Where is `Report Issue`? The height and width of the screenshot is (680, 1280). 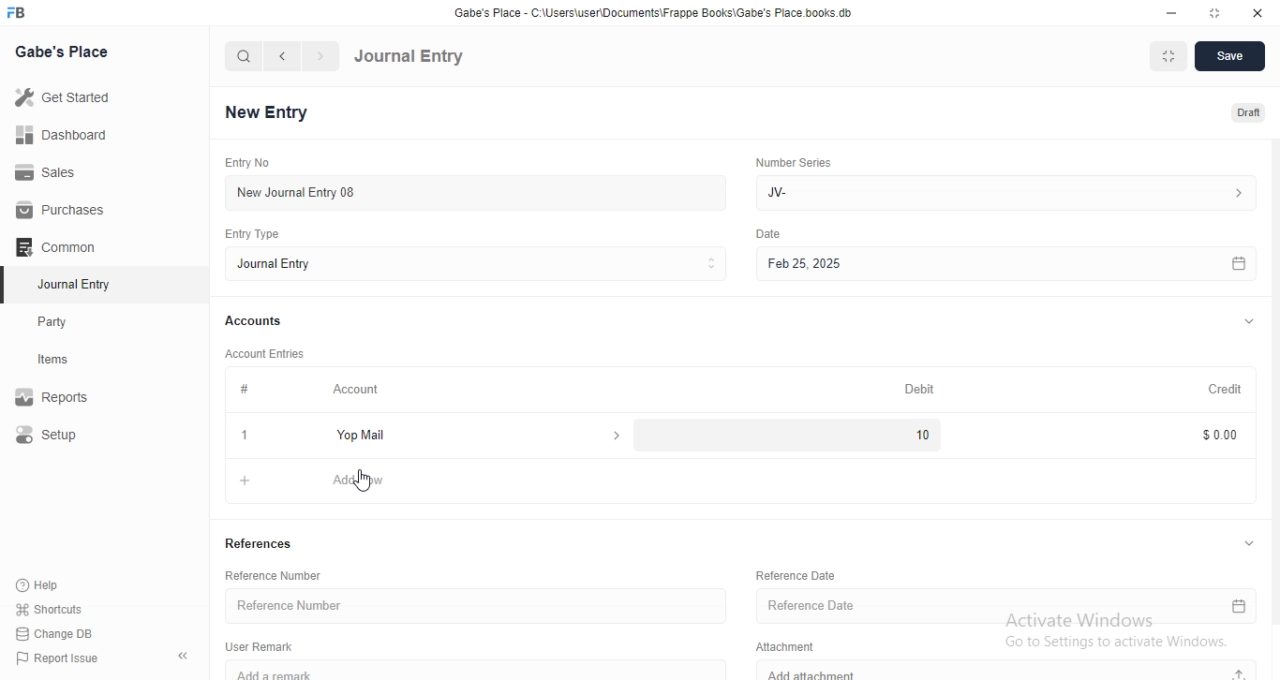 Report Issue is located at coordinates (67, 658).